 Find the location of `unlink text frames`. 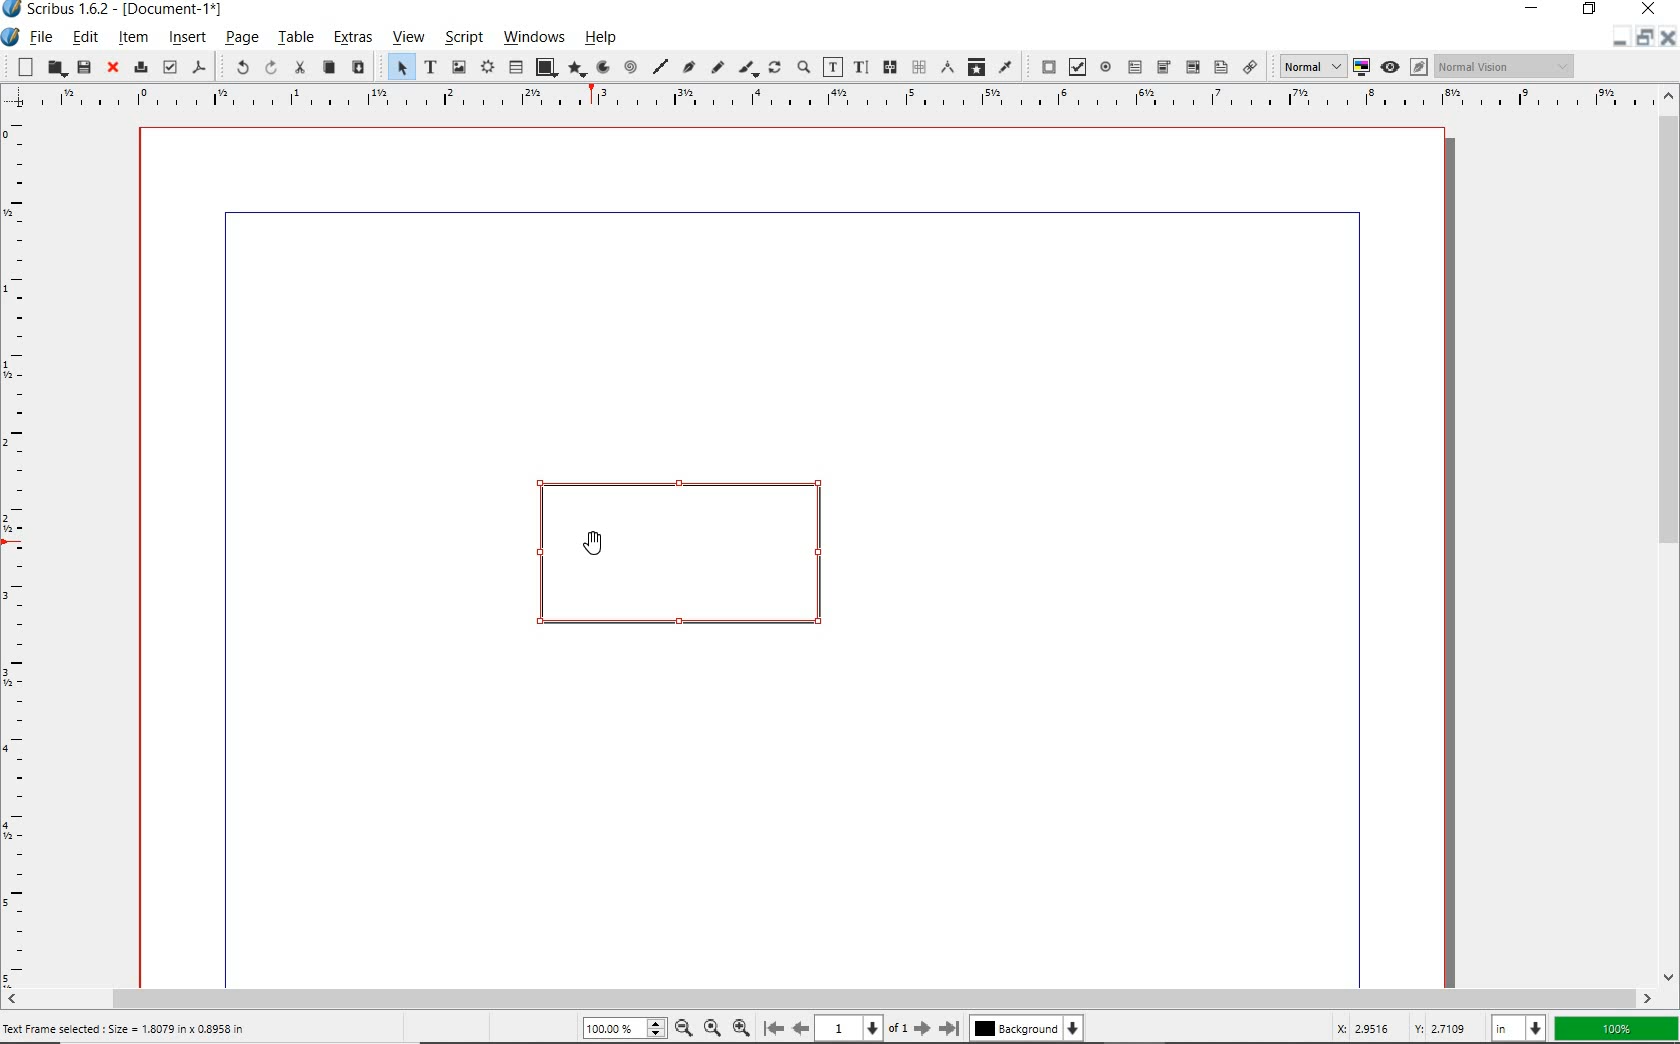

unlink text frames is located at coordinates (919, 68).